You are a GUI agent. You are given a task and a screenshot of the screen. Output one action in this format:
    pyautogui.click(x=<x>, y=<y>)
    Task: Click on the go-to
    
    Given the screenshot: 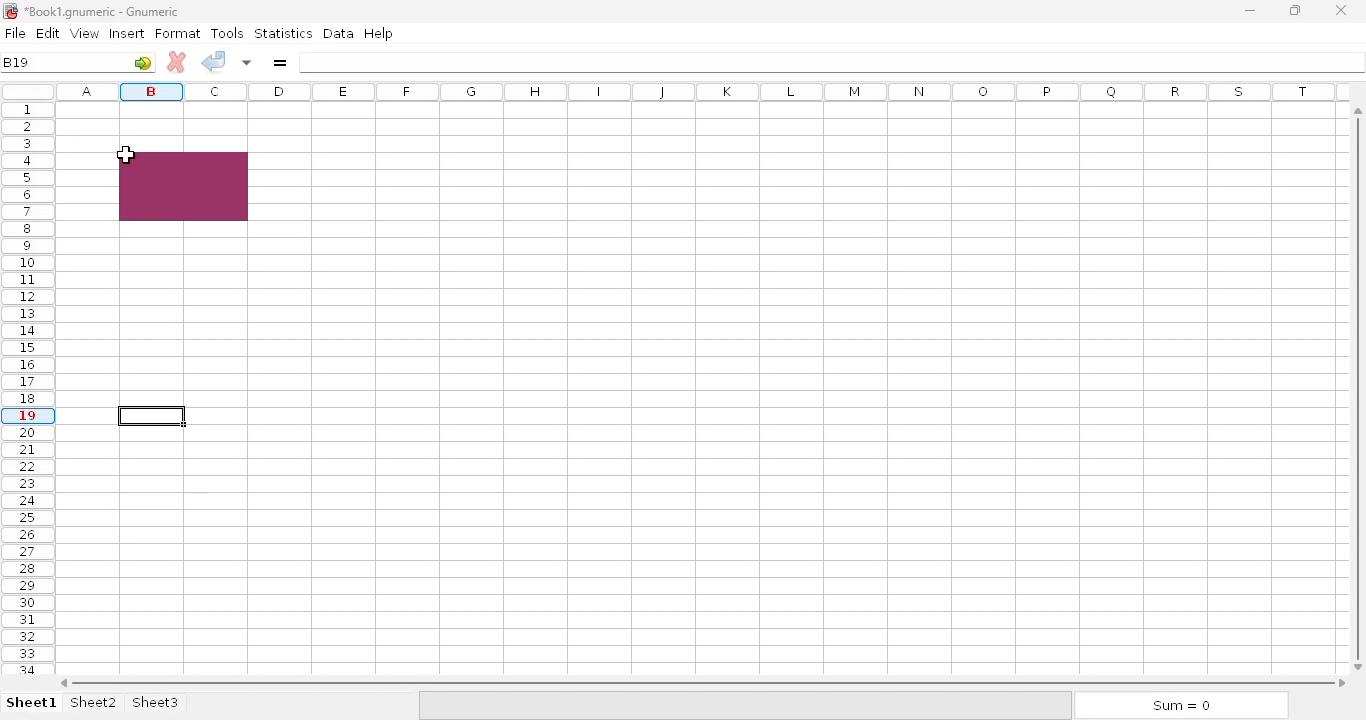 What is the action you would take?
    pyautogui.click(x=143, y=62)
    